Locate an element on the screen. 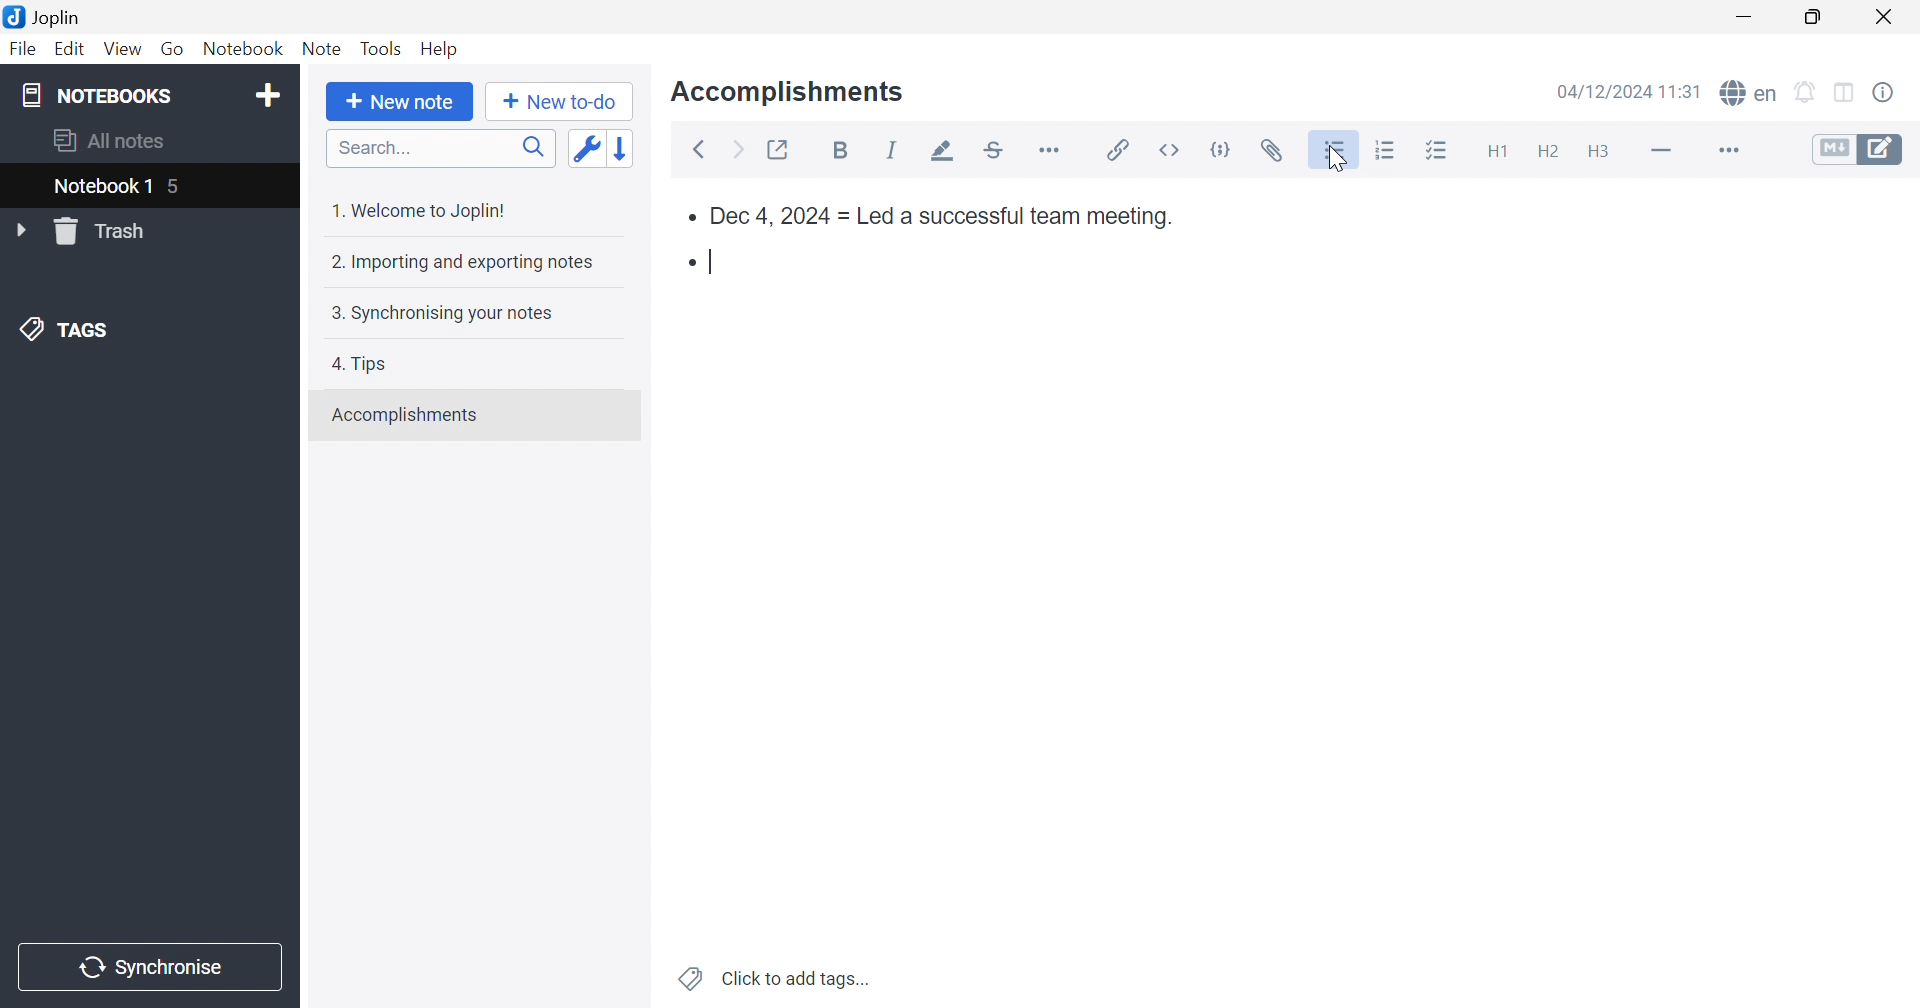 This screenshot has height=1008, width=1920. Checkbox list is located at coordinates (1441, 152).